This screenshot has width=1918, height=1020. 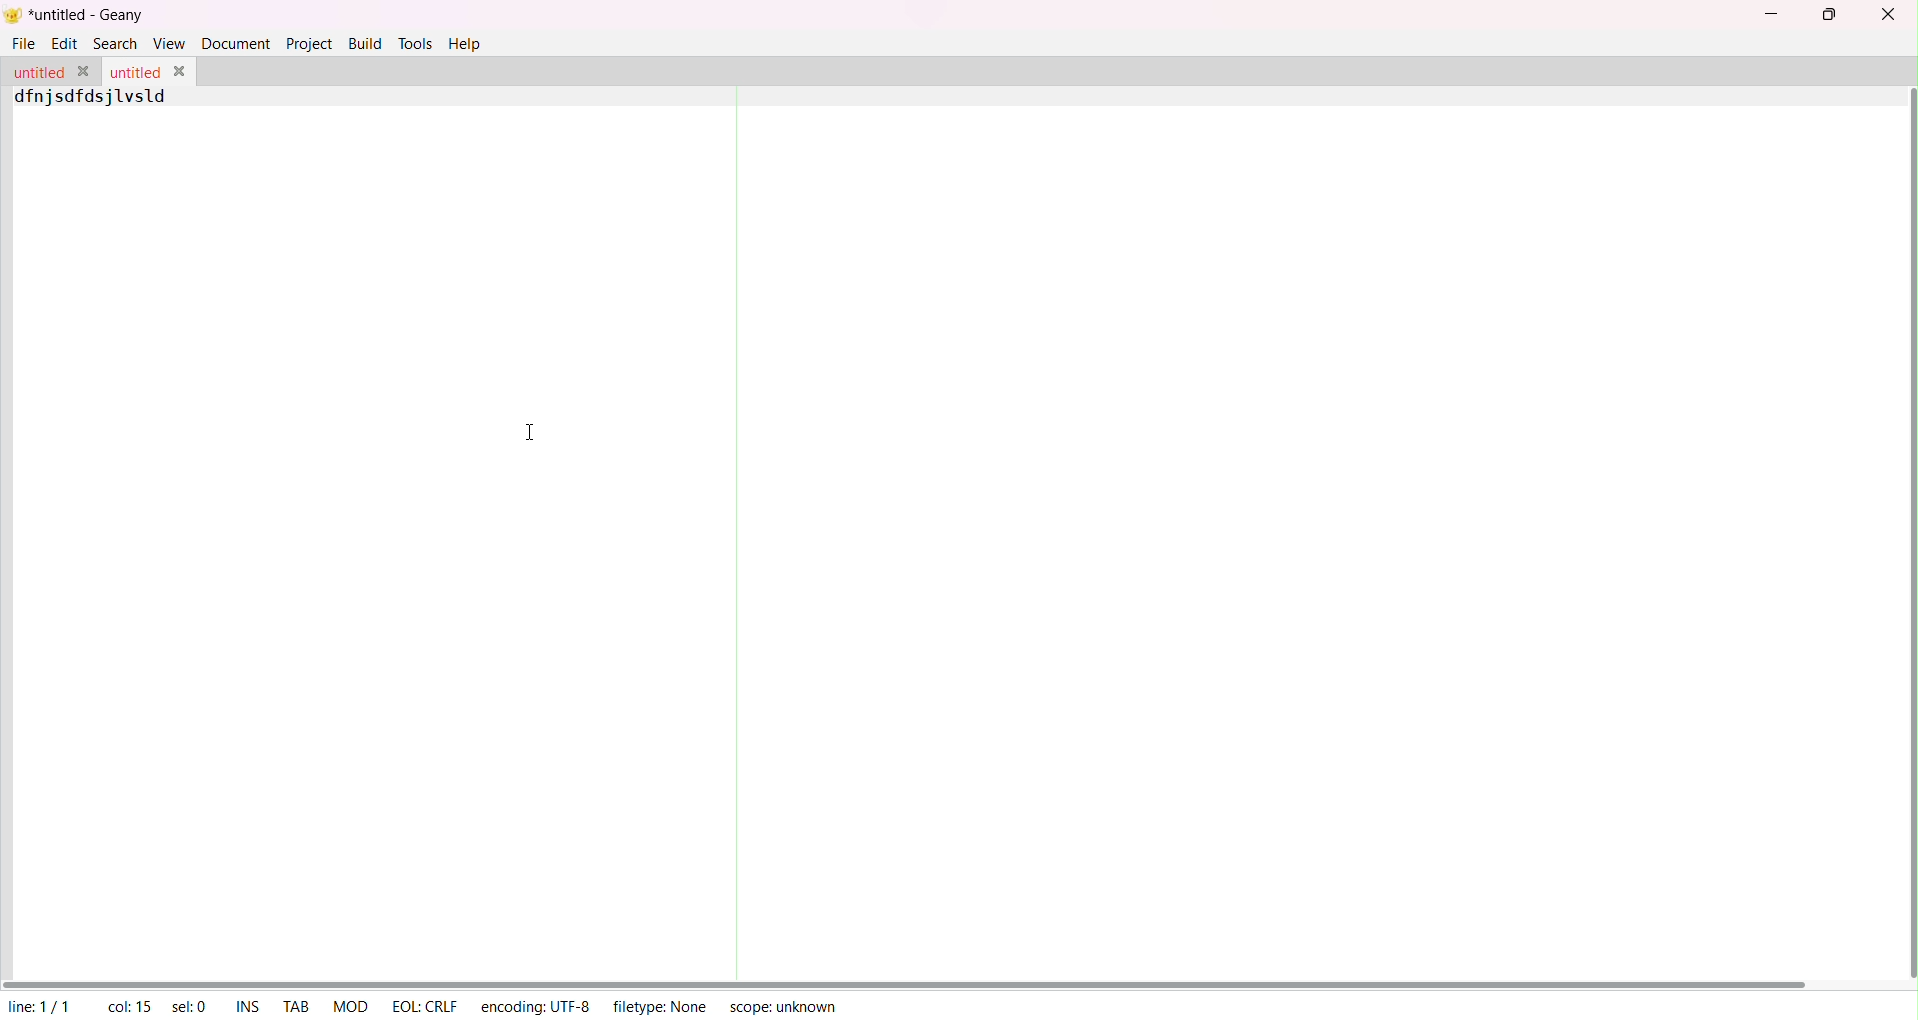 I want to click on untitled, so click(x=38, y=73).